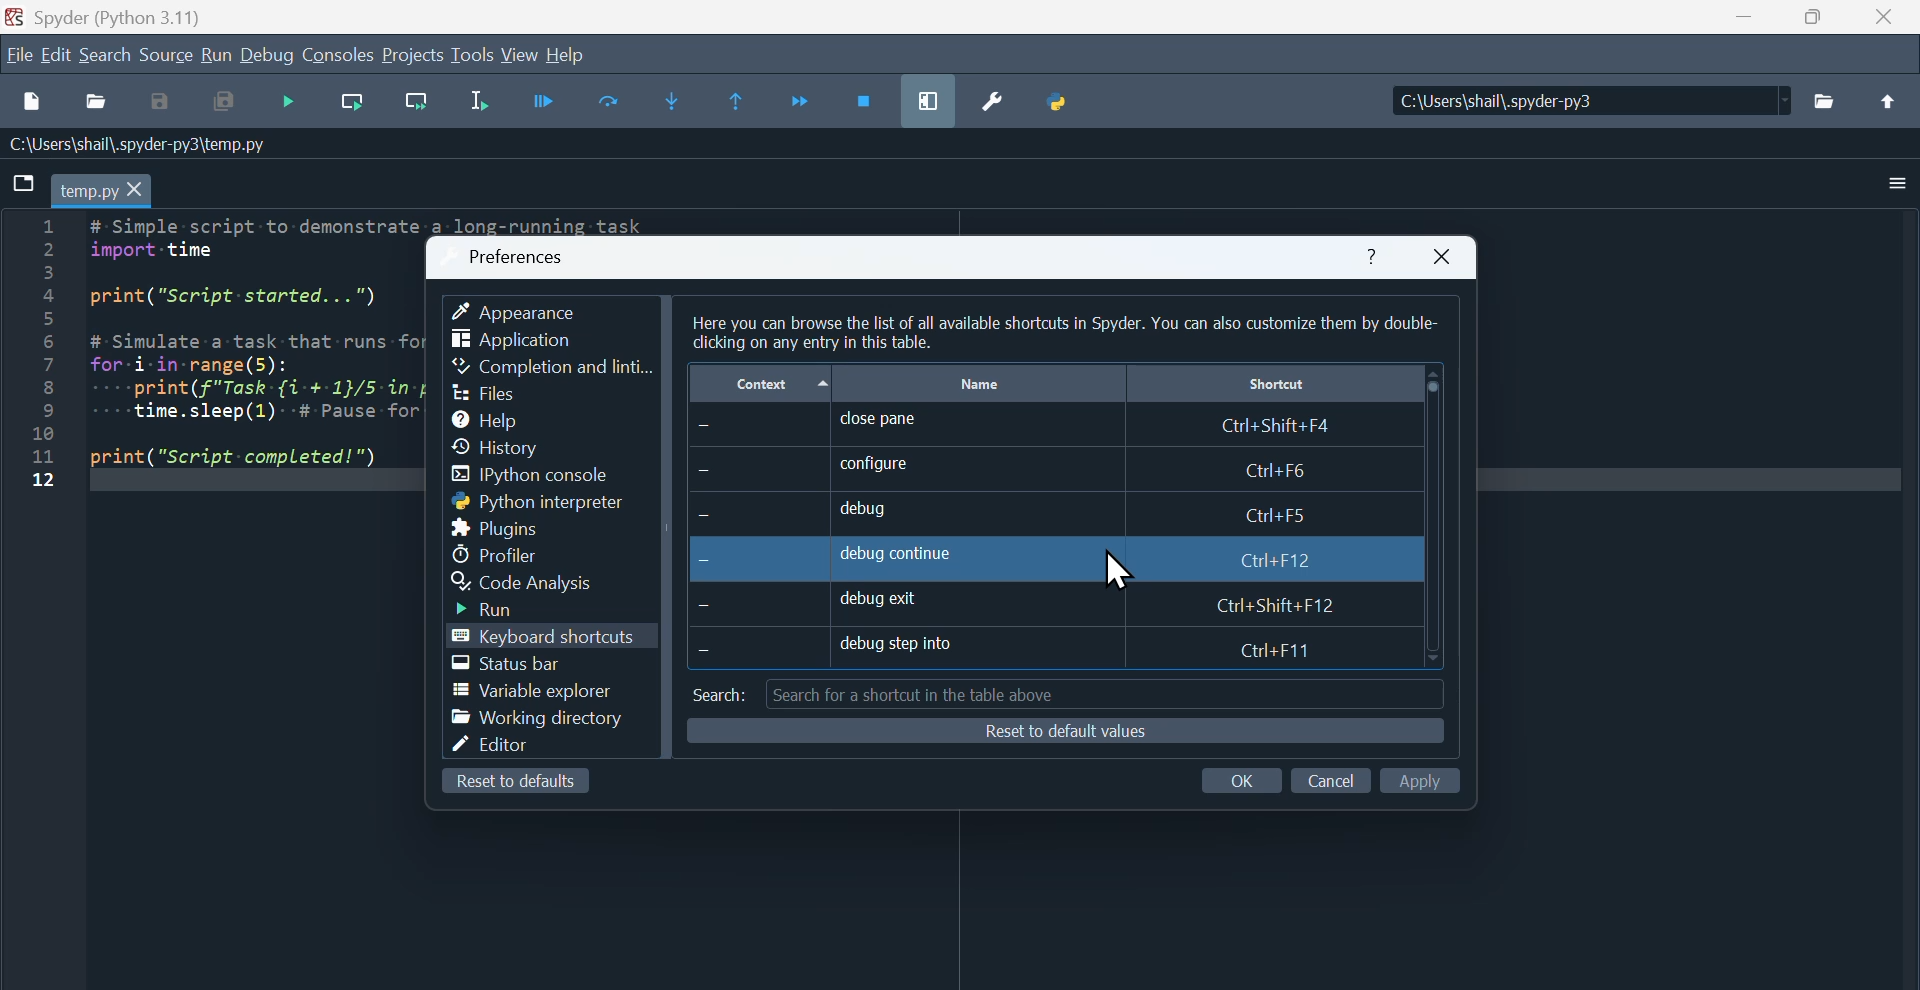 The width and height of the screenshot is (1920, 990). What do you see at coordinates (1330, 777) in the screenshot?
I see `` at bounding box center [1330, 777].